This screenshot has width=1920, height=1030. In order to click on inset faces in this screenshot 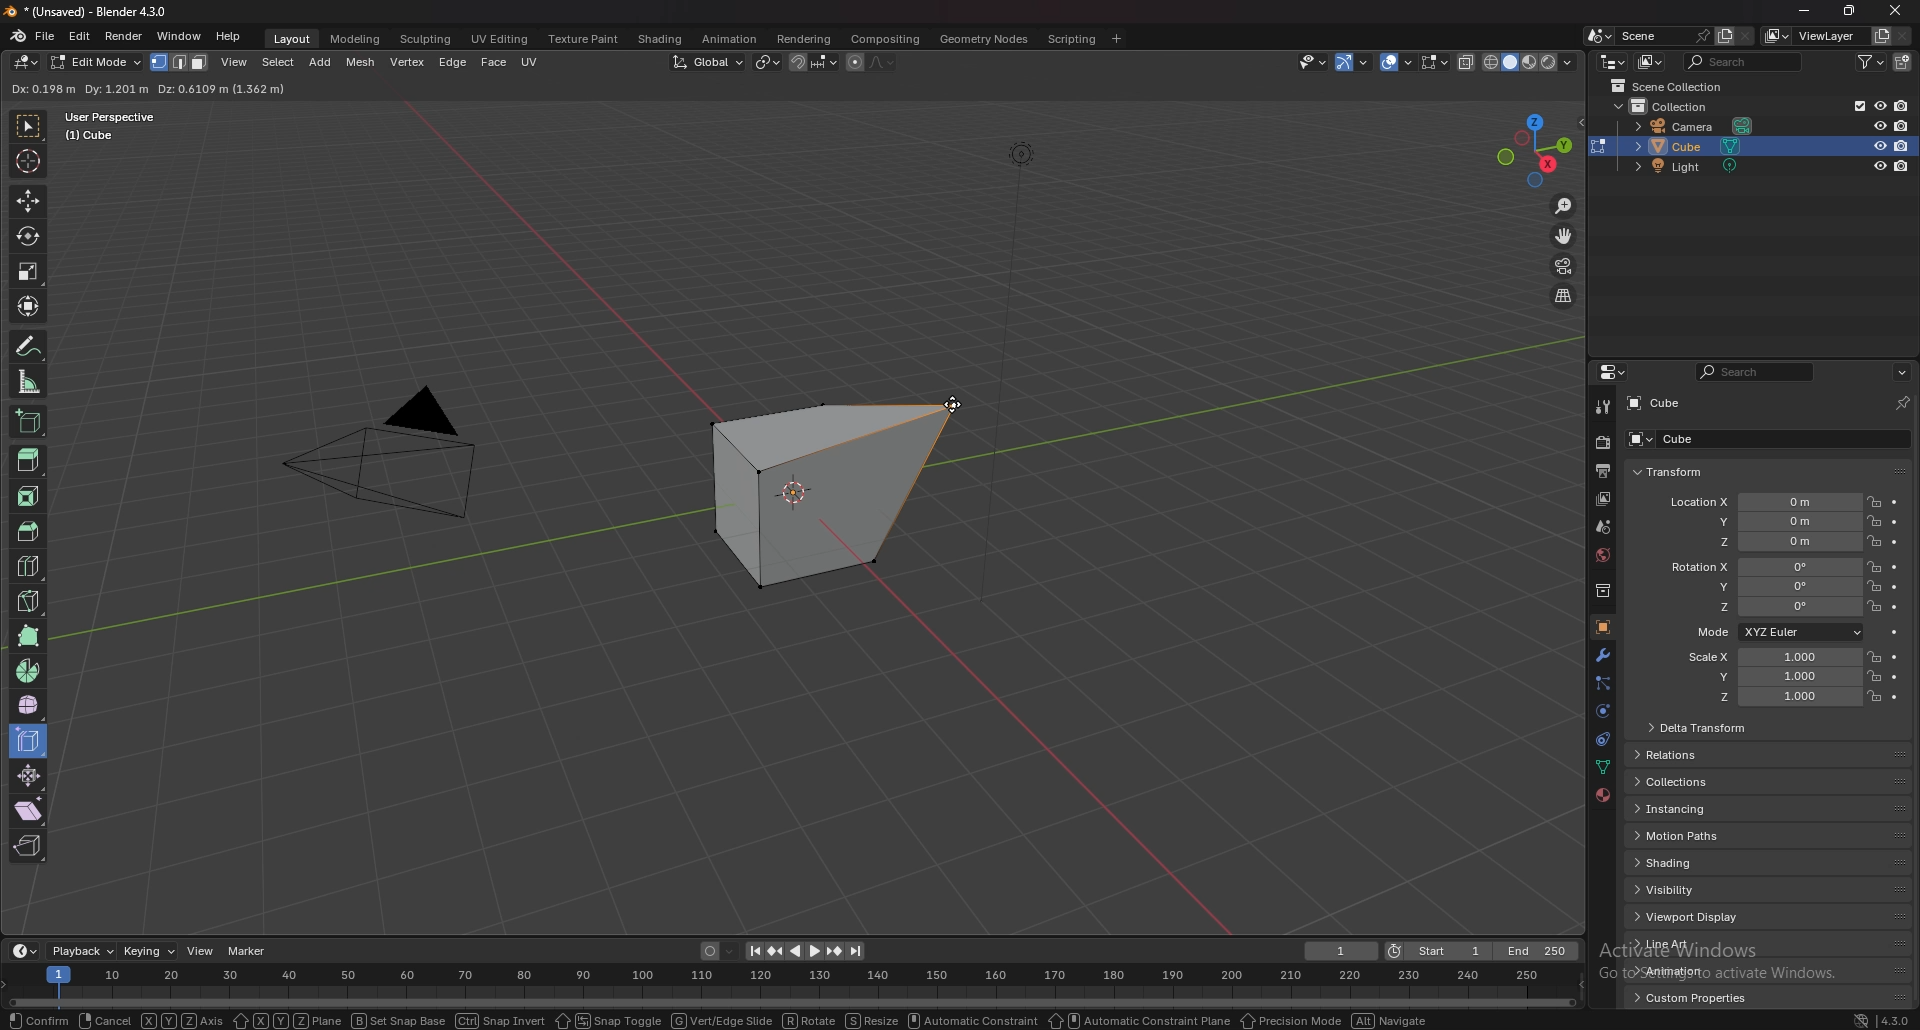, I will do `click(27, 497)`.